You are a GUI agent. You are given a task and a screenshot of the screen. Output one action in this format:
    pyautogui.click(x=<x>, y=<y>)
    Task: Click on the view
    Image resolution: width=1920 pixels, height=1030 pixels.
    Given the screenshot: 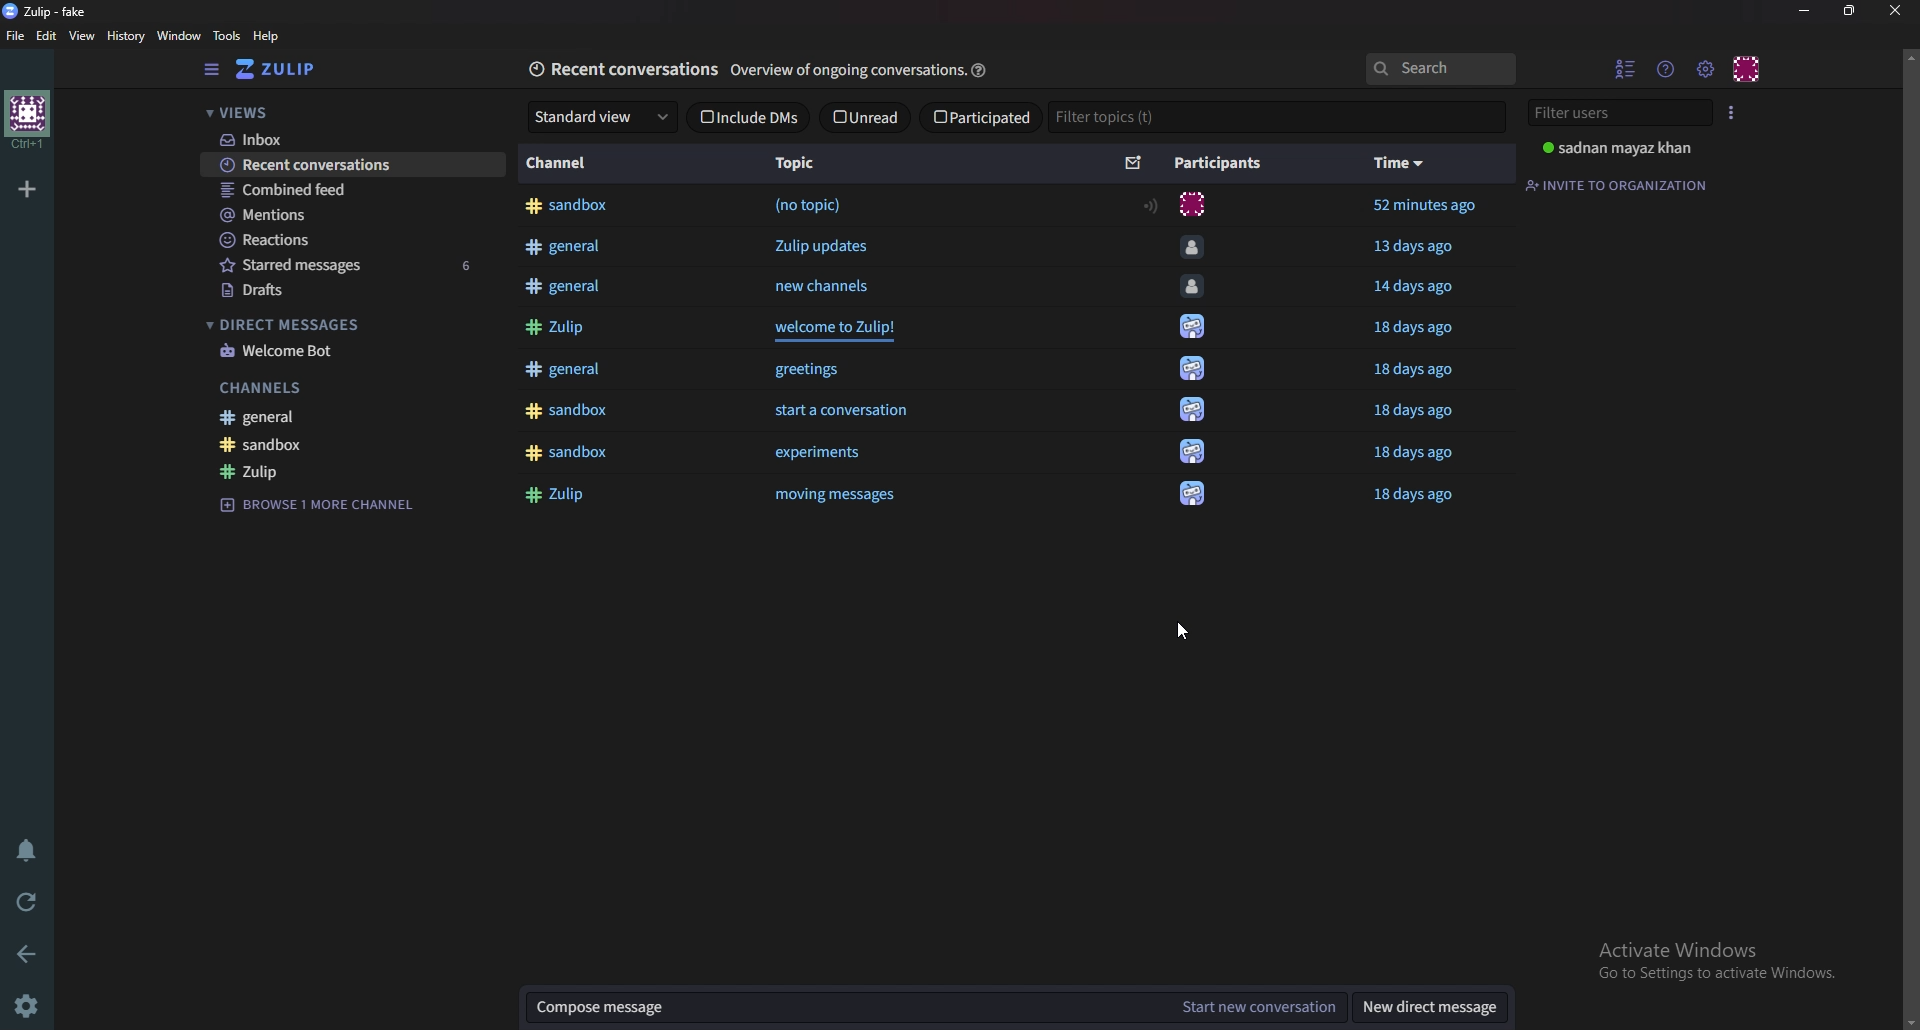 What is the action you would take?
    pyautogui.click(x=84, y=36)
    